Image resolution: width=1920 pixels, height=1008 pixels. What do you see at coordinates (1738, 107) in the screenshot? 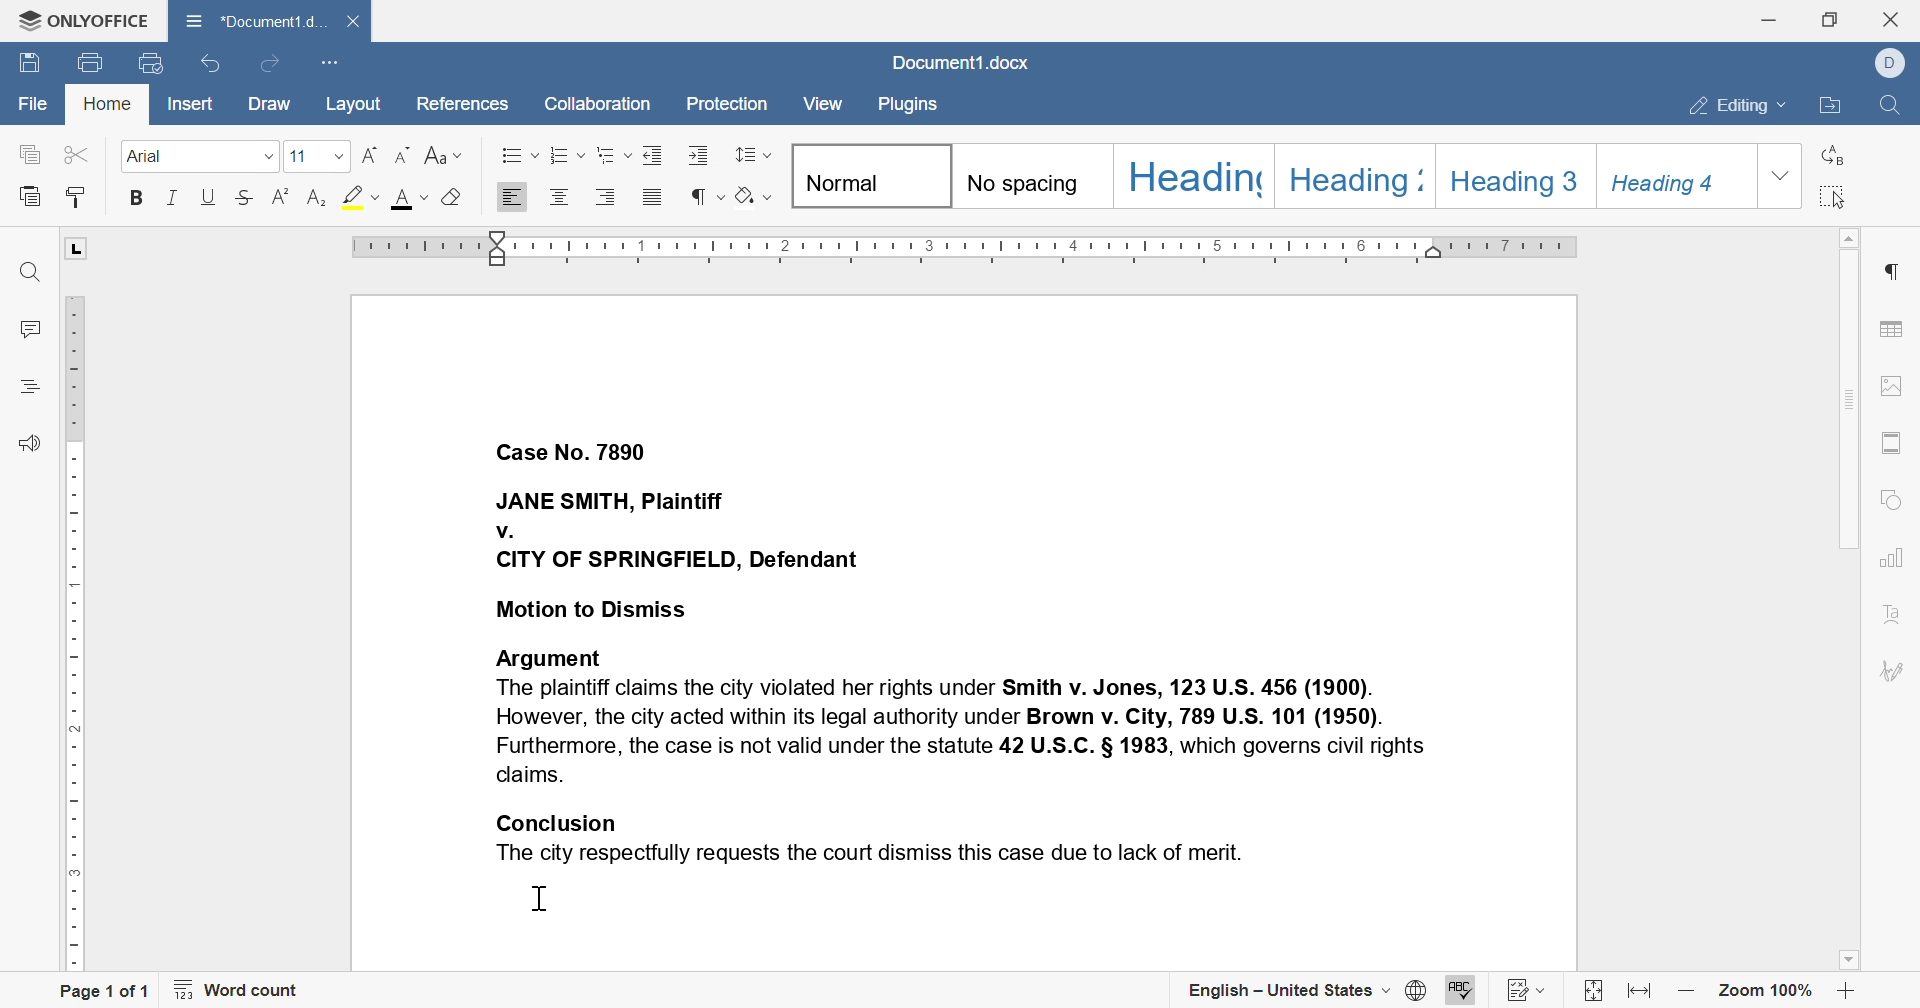
I see `editing` at bounding box center [1738, 107].